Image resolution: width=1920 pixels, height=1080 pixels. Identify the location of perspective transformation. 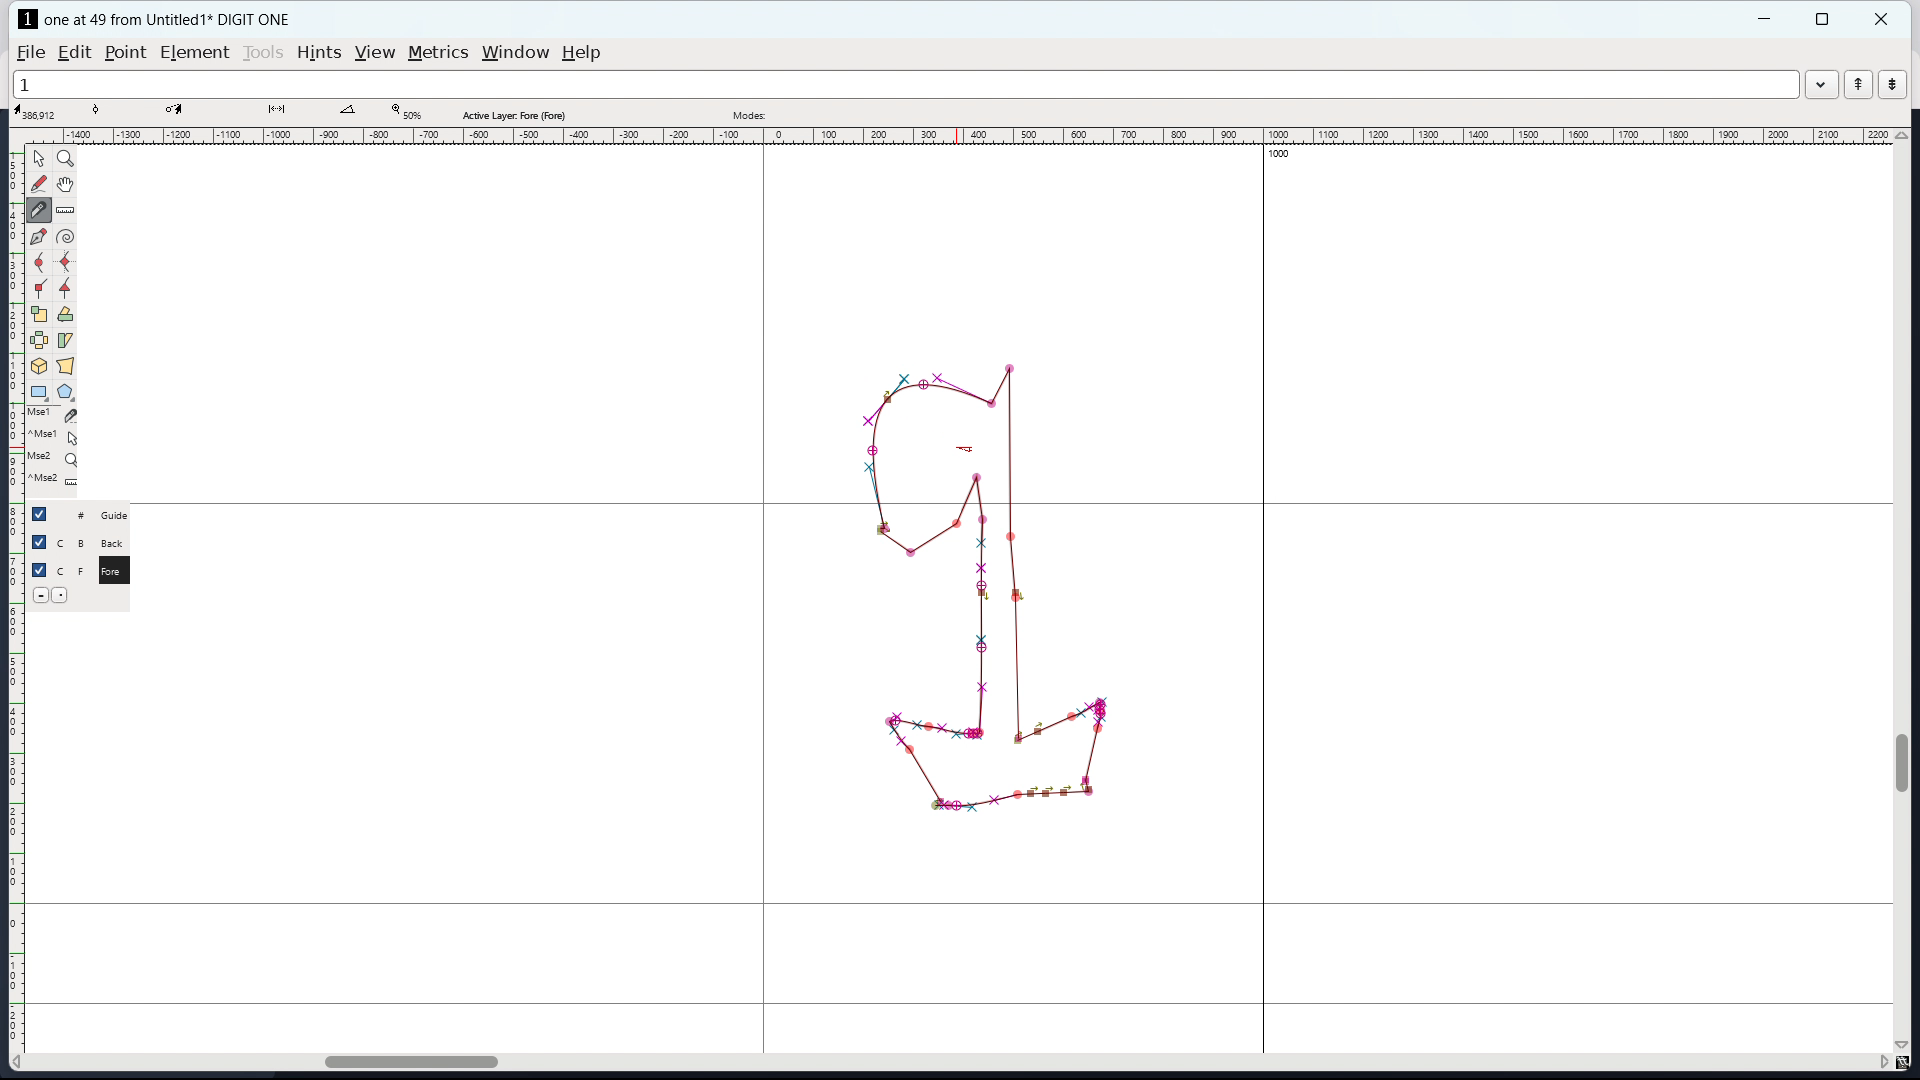
(66, 366).